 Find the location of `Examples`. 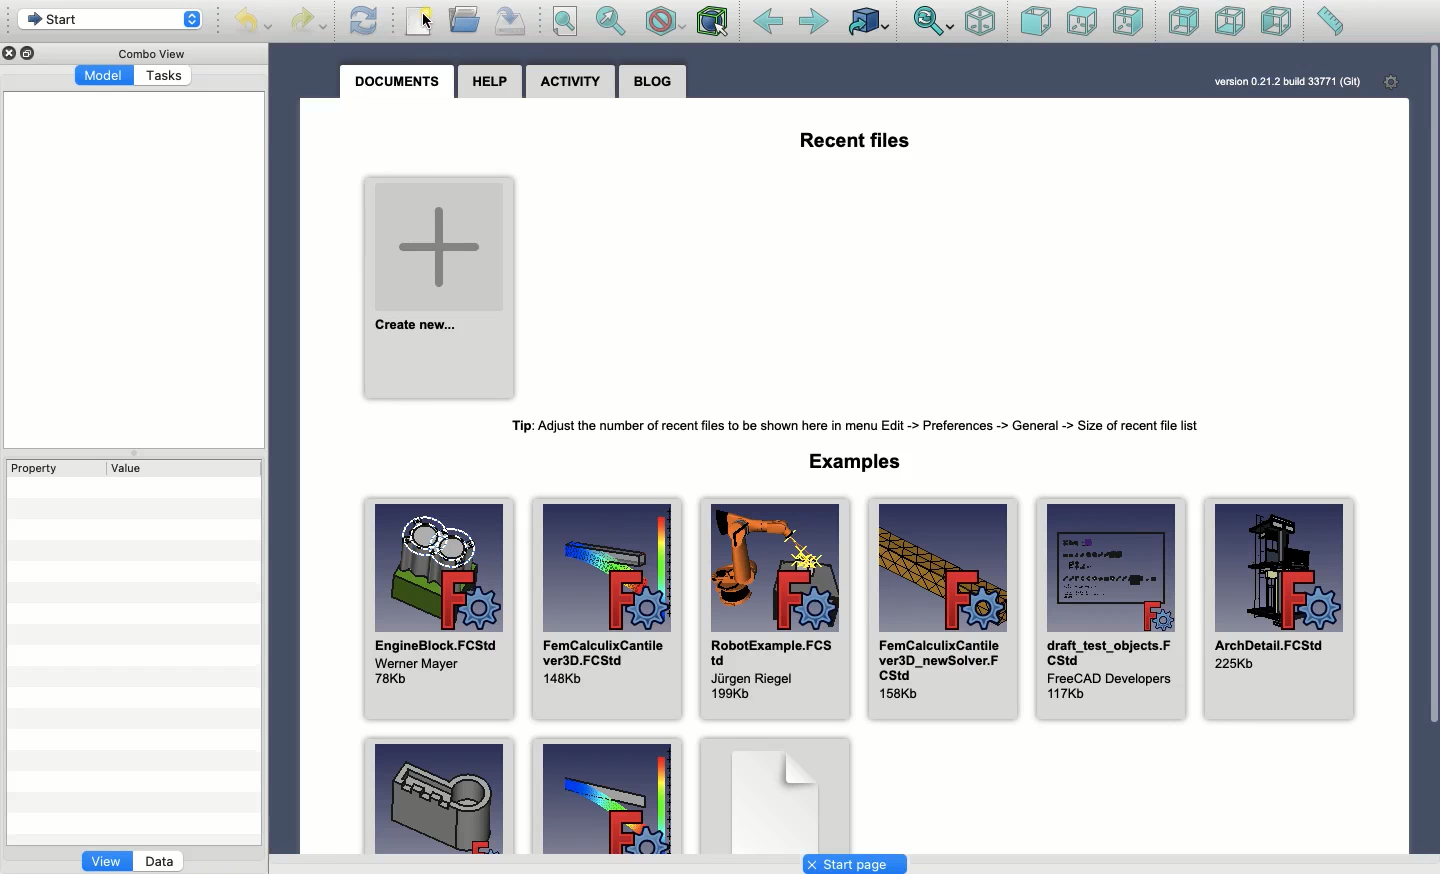

Examples is located at coordinates (856, 467).